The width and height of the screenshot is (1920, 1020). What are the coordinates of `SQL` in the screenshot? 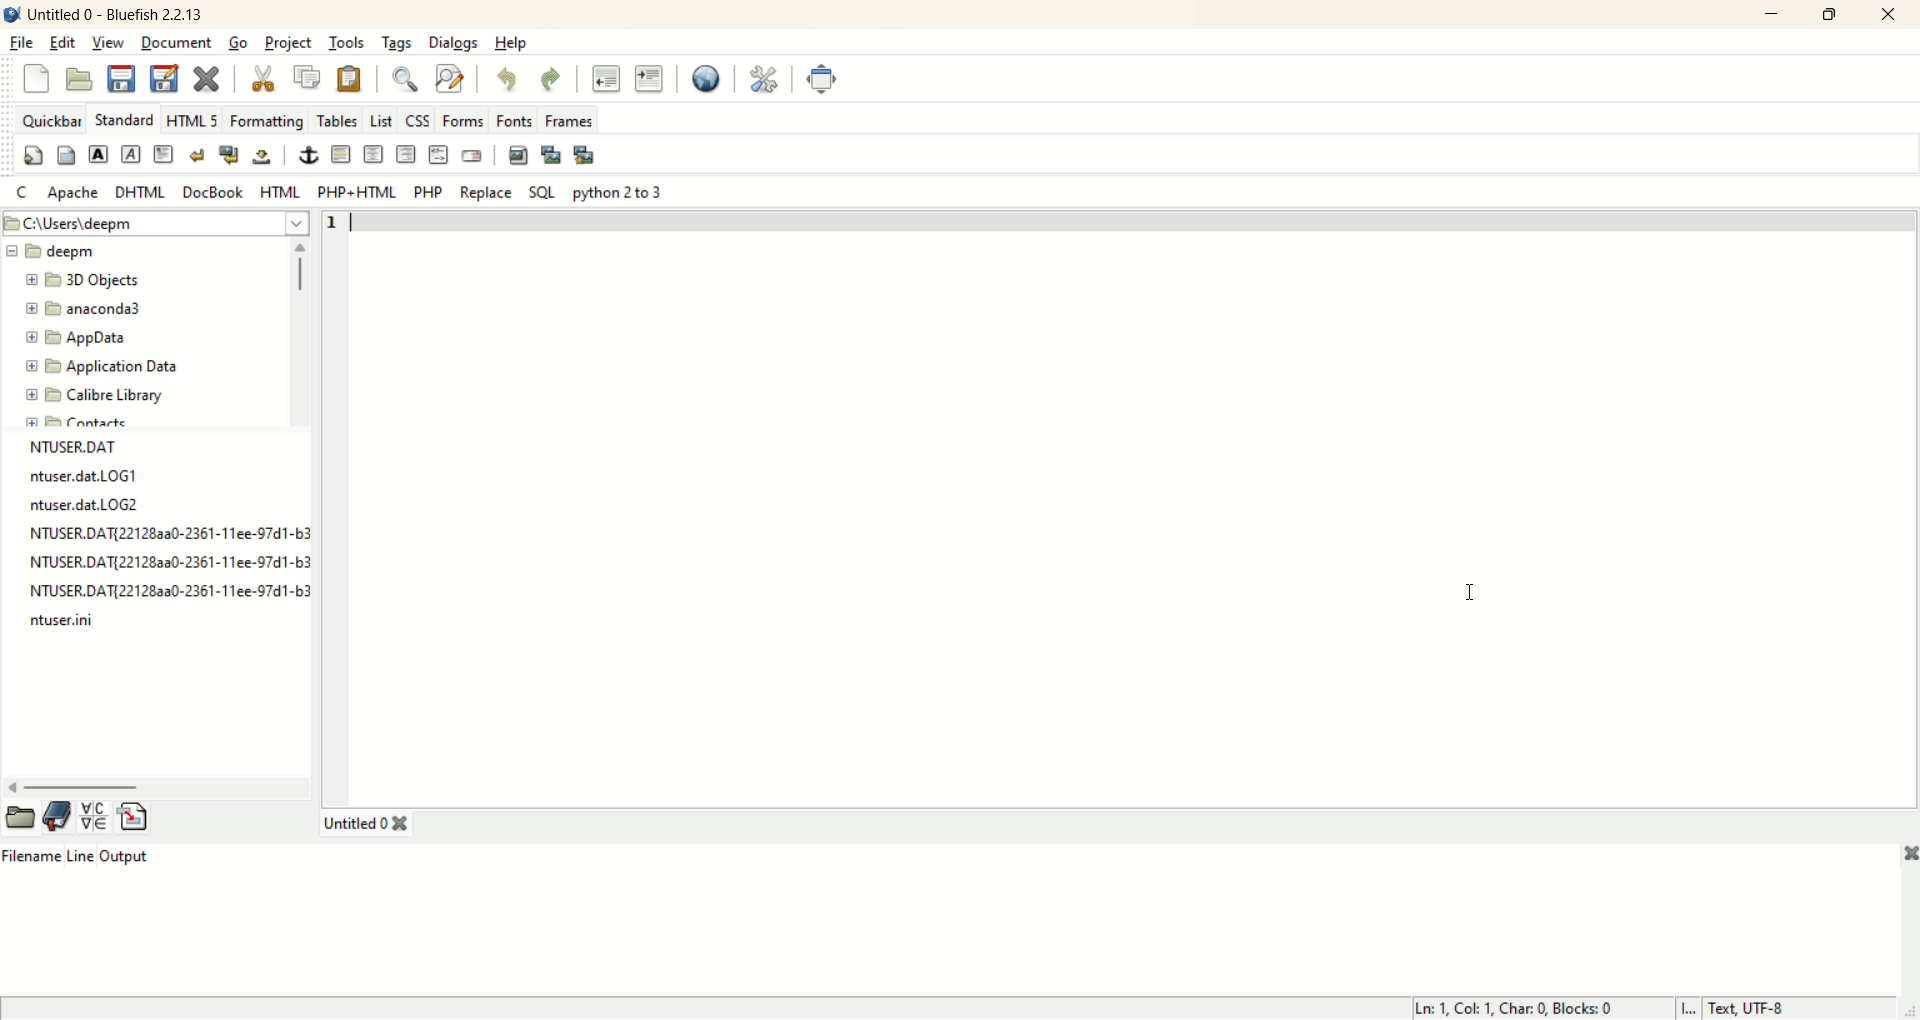 It's located at (541, 192).